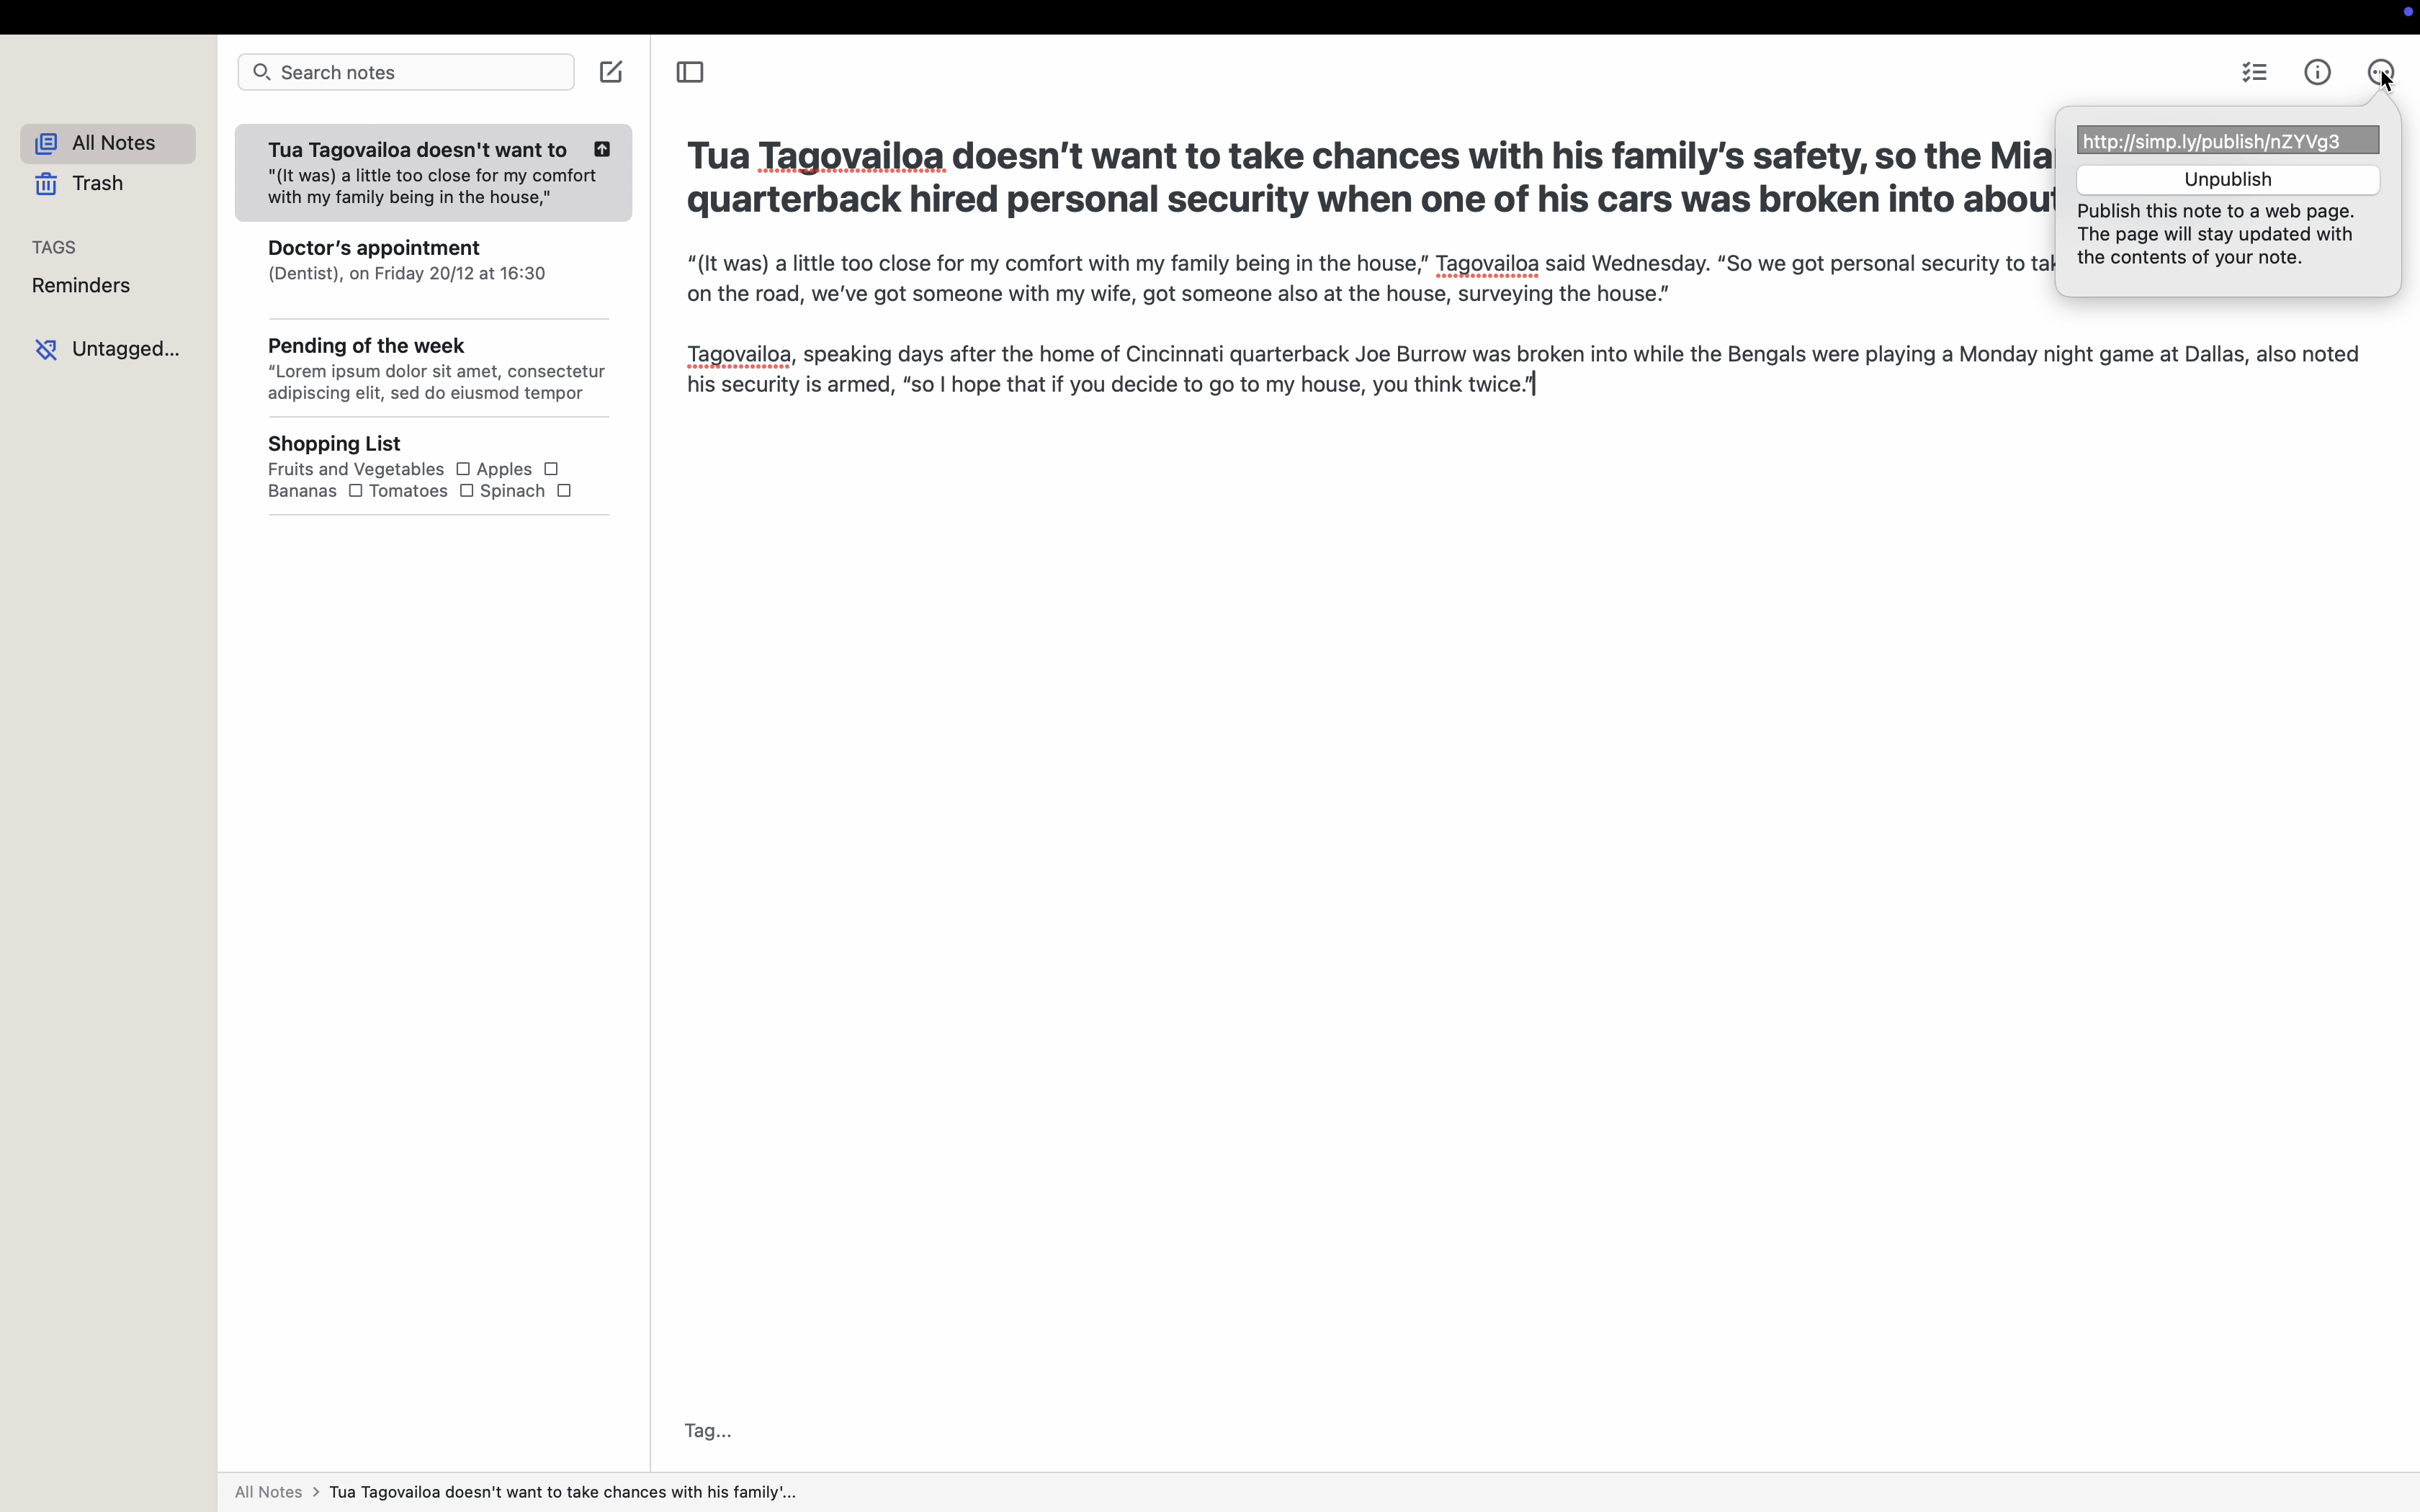 This screenshot has height=1512, width=2420. I want to click on tag, so click(711, 1430).